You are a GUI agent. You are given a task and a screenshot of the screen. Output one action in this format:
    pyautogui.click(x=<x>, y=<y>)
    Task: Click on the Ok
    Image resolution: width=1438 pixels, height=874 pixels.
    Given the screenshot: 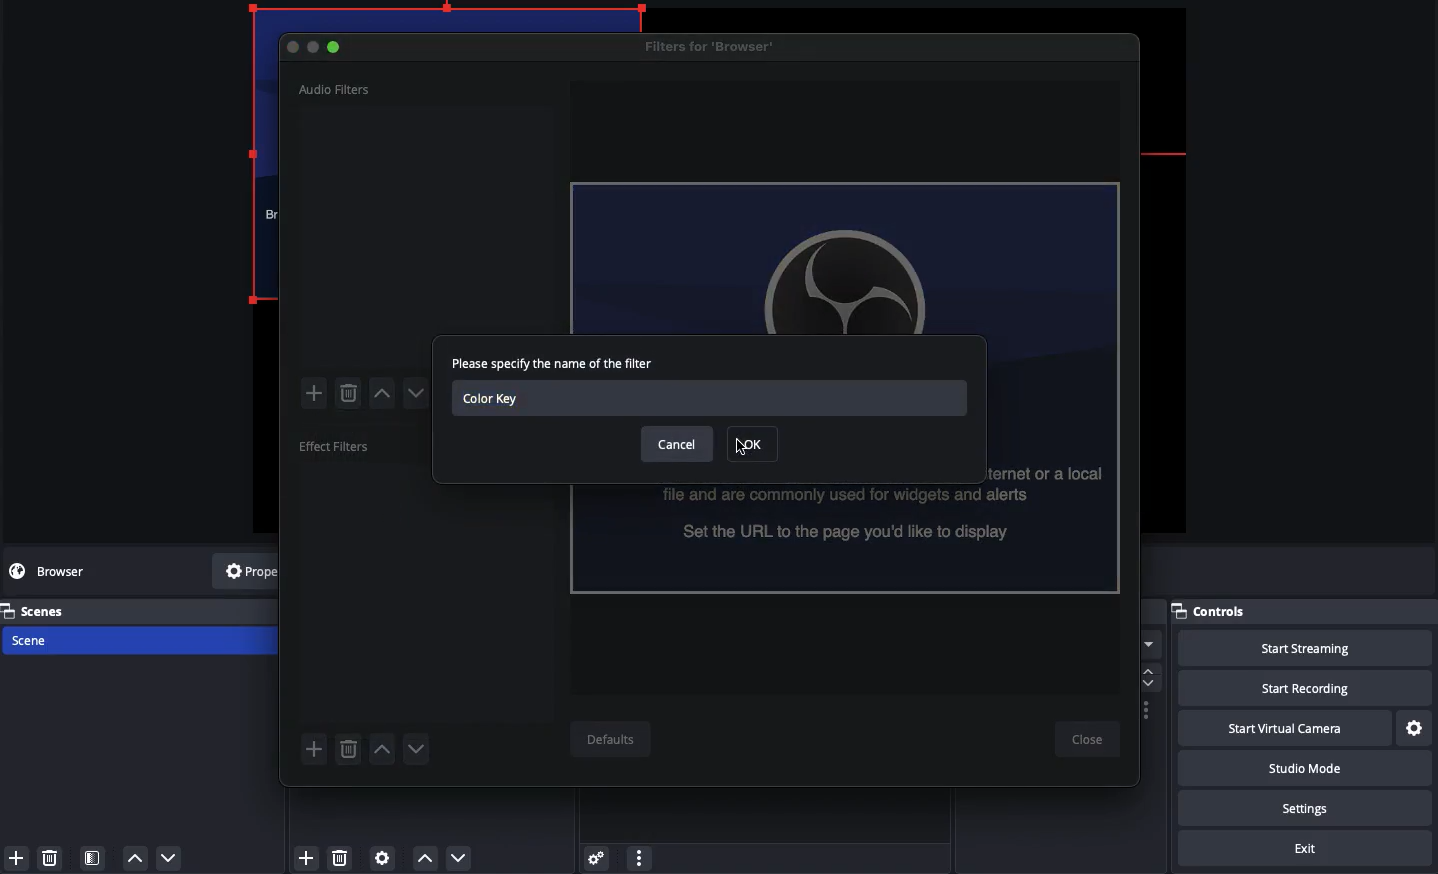 What is the action you would take?
    pyautogui.click(x=755, y=444)
    